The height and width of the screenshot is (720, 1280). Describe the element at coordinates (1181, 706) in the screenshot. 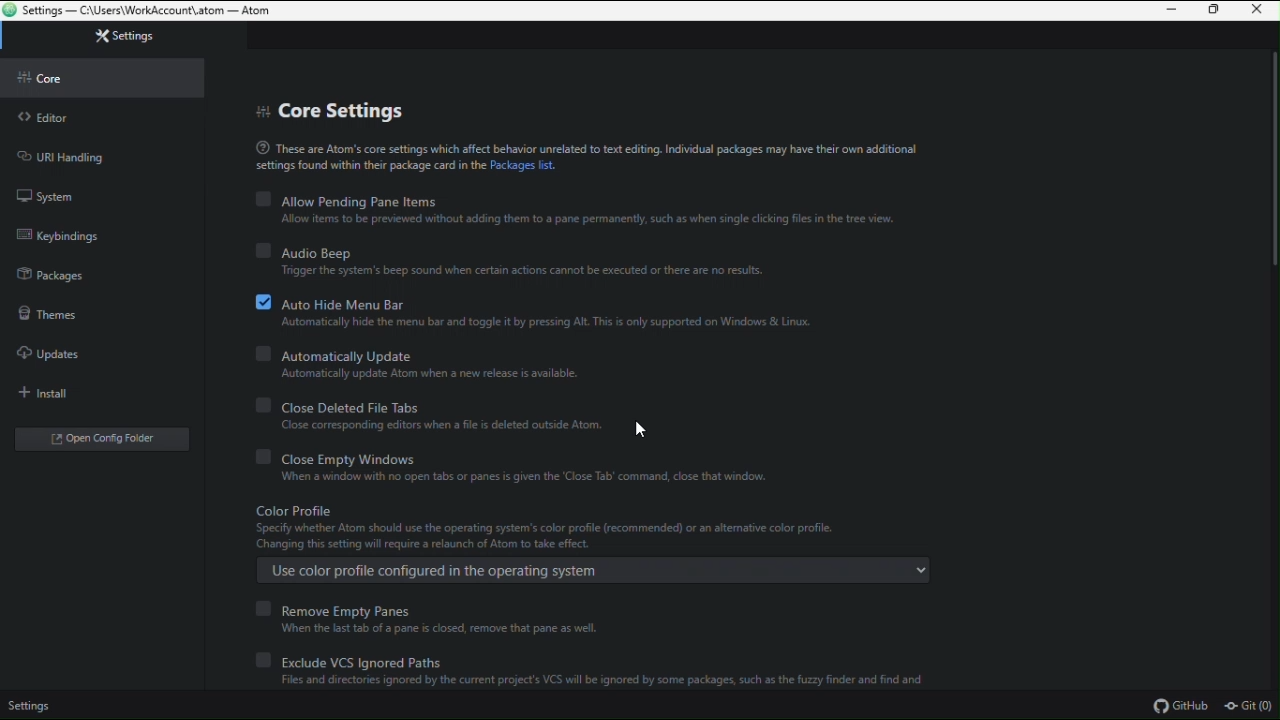

I see `github` at that location.